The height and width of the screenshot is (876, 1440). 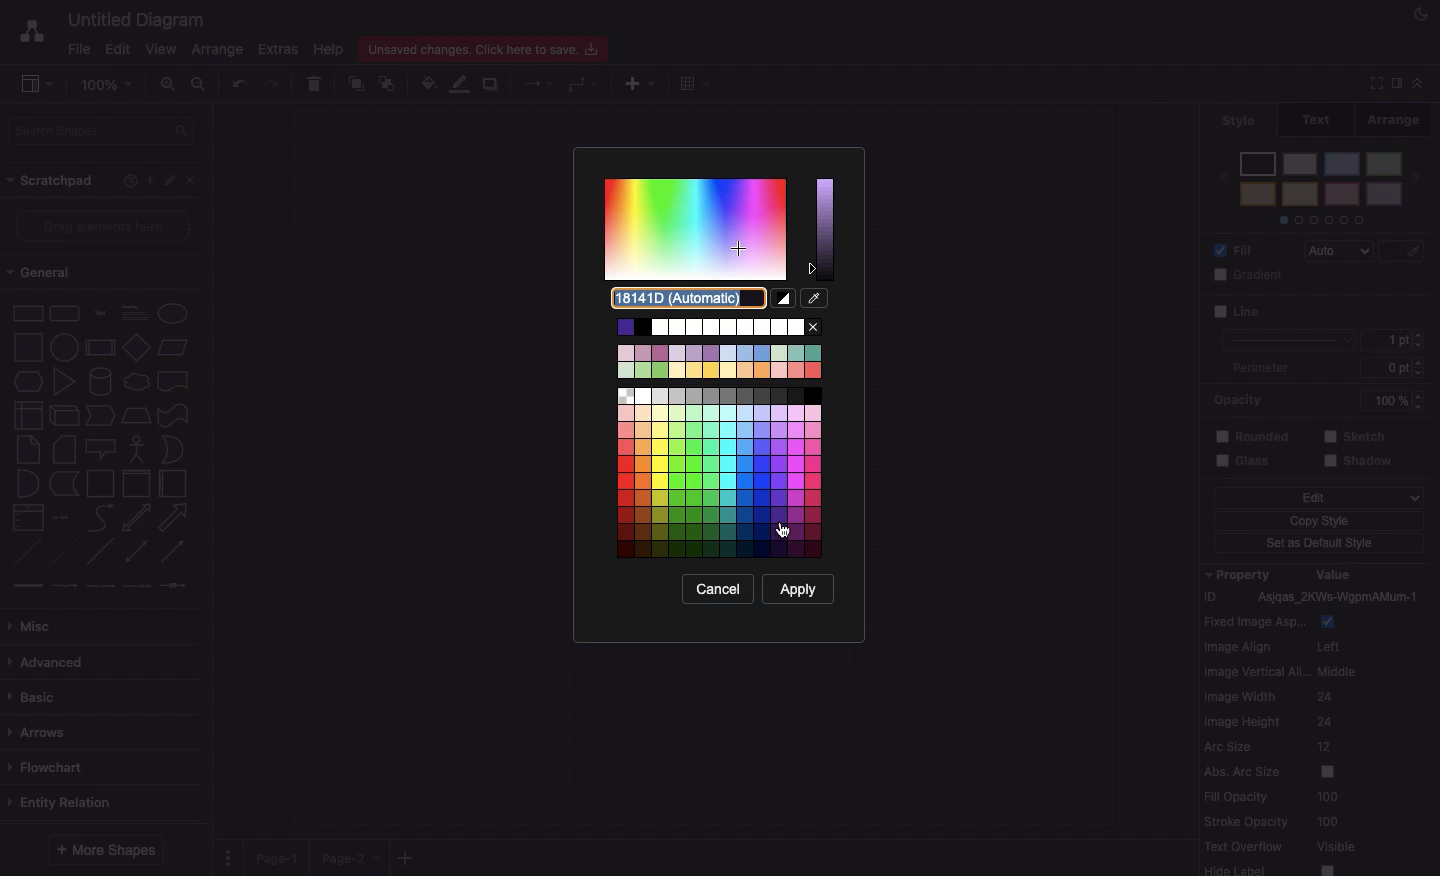 I want to click on Options, so click(x=228, y=851).